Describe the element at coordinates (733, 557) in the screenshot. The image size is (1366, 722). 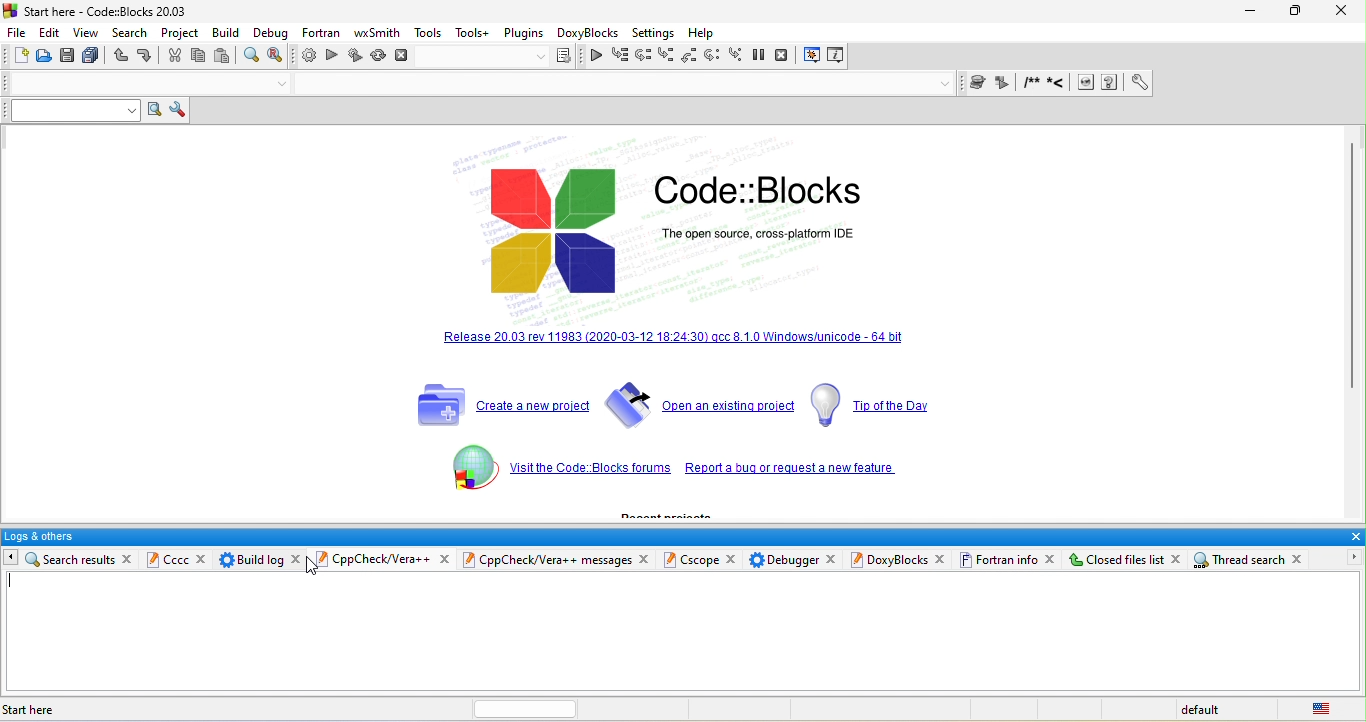
I see `close` at that location.